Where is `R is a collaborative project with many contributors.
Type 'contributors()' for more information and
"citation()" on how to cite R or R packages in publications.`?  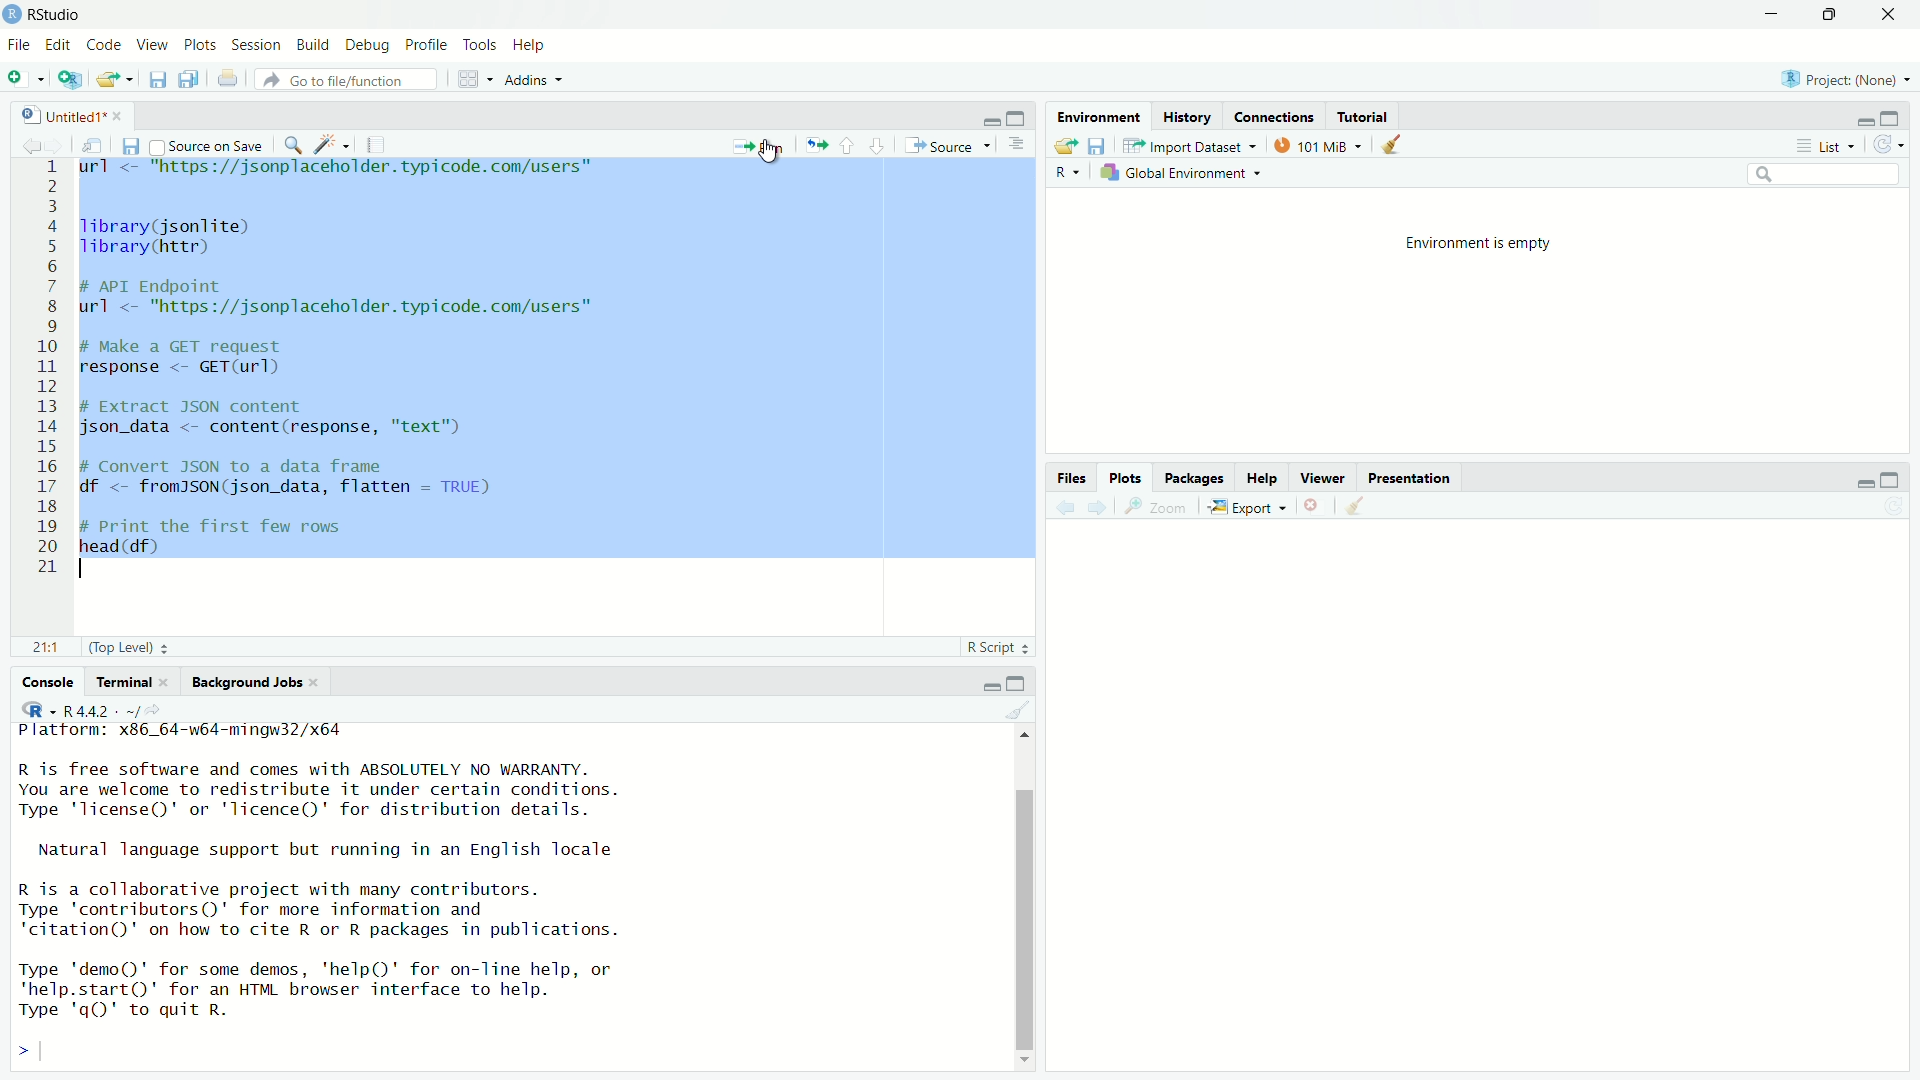 R is a collaborative project with many contributors.
Type 'contributors()' for more information and
"citation()" on how to cite R or R packages in publications. is located at coordinates (318, 913).